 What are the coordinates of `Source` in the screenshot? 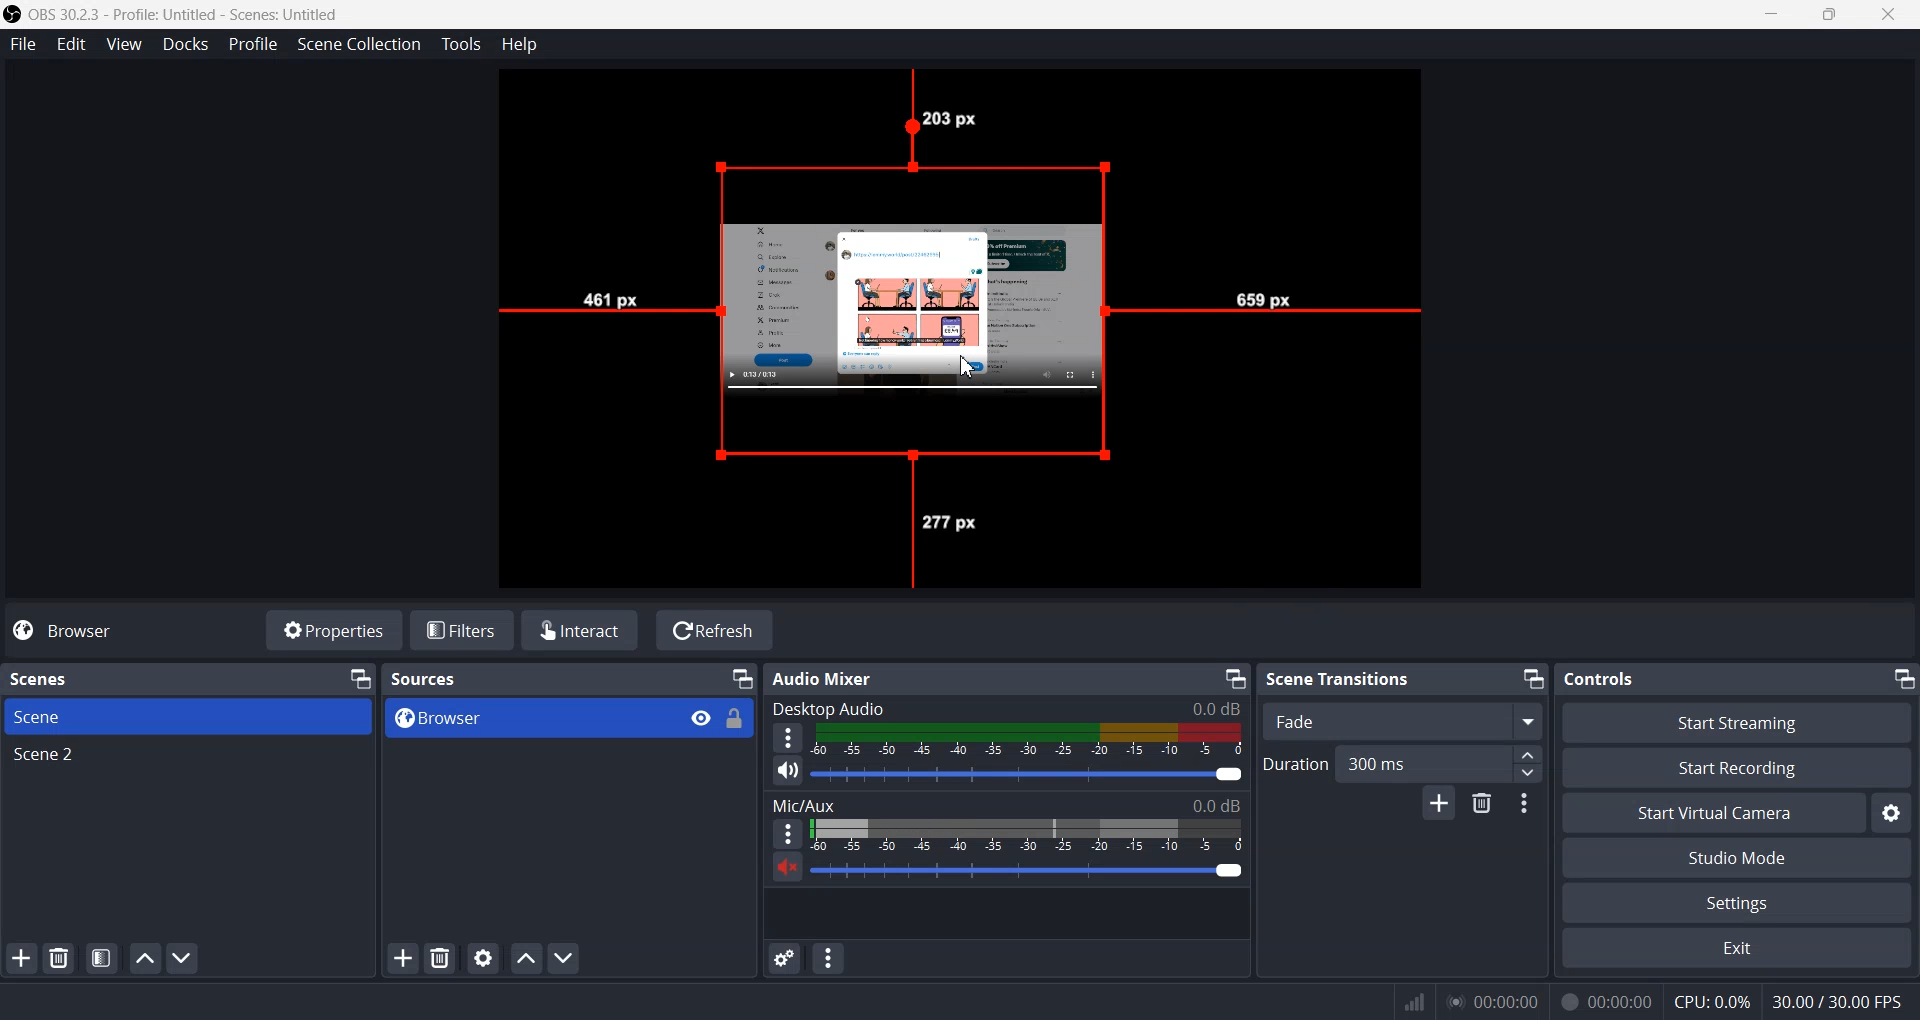 It's located at (923, 279).